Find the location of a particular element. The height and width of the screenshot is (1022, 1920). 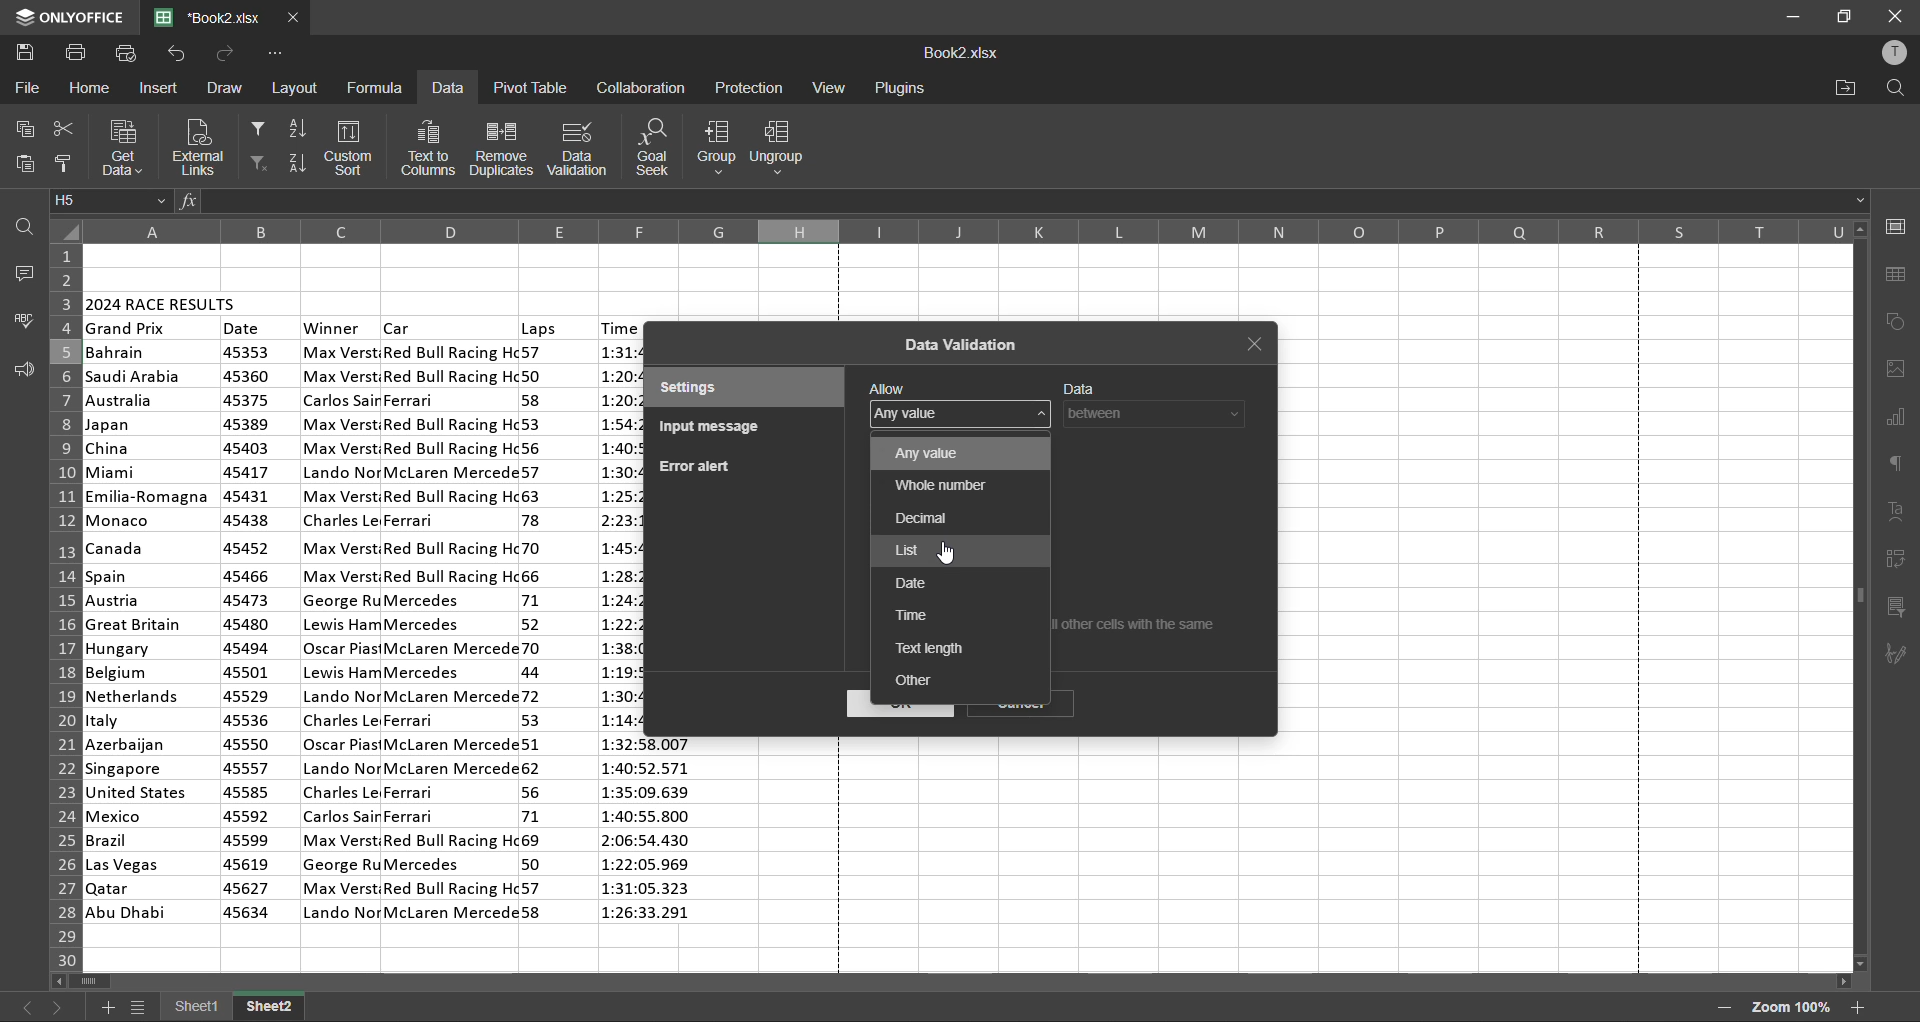

filename is located at coordinates (215, 16).